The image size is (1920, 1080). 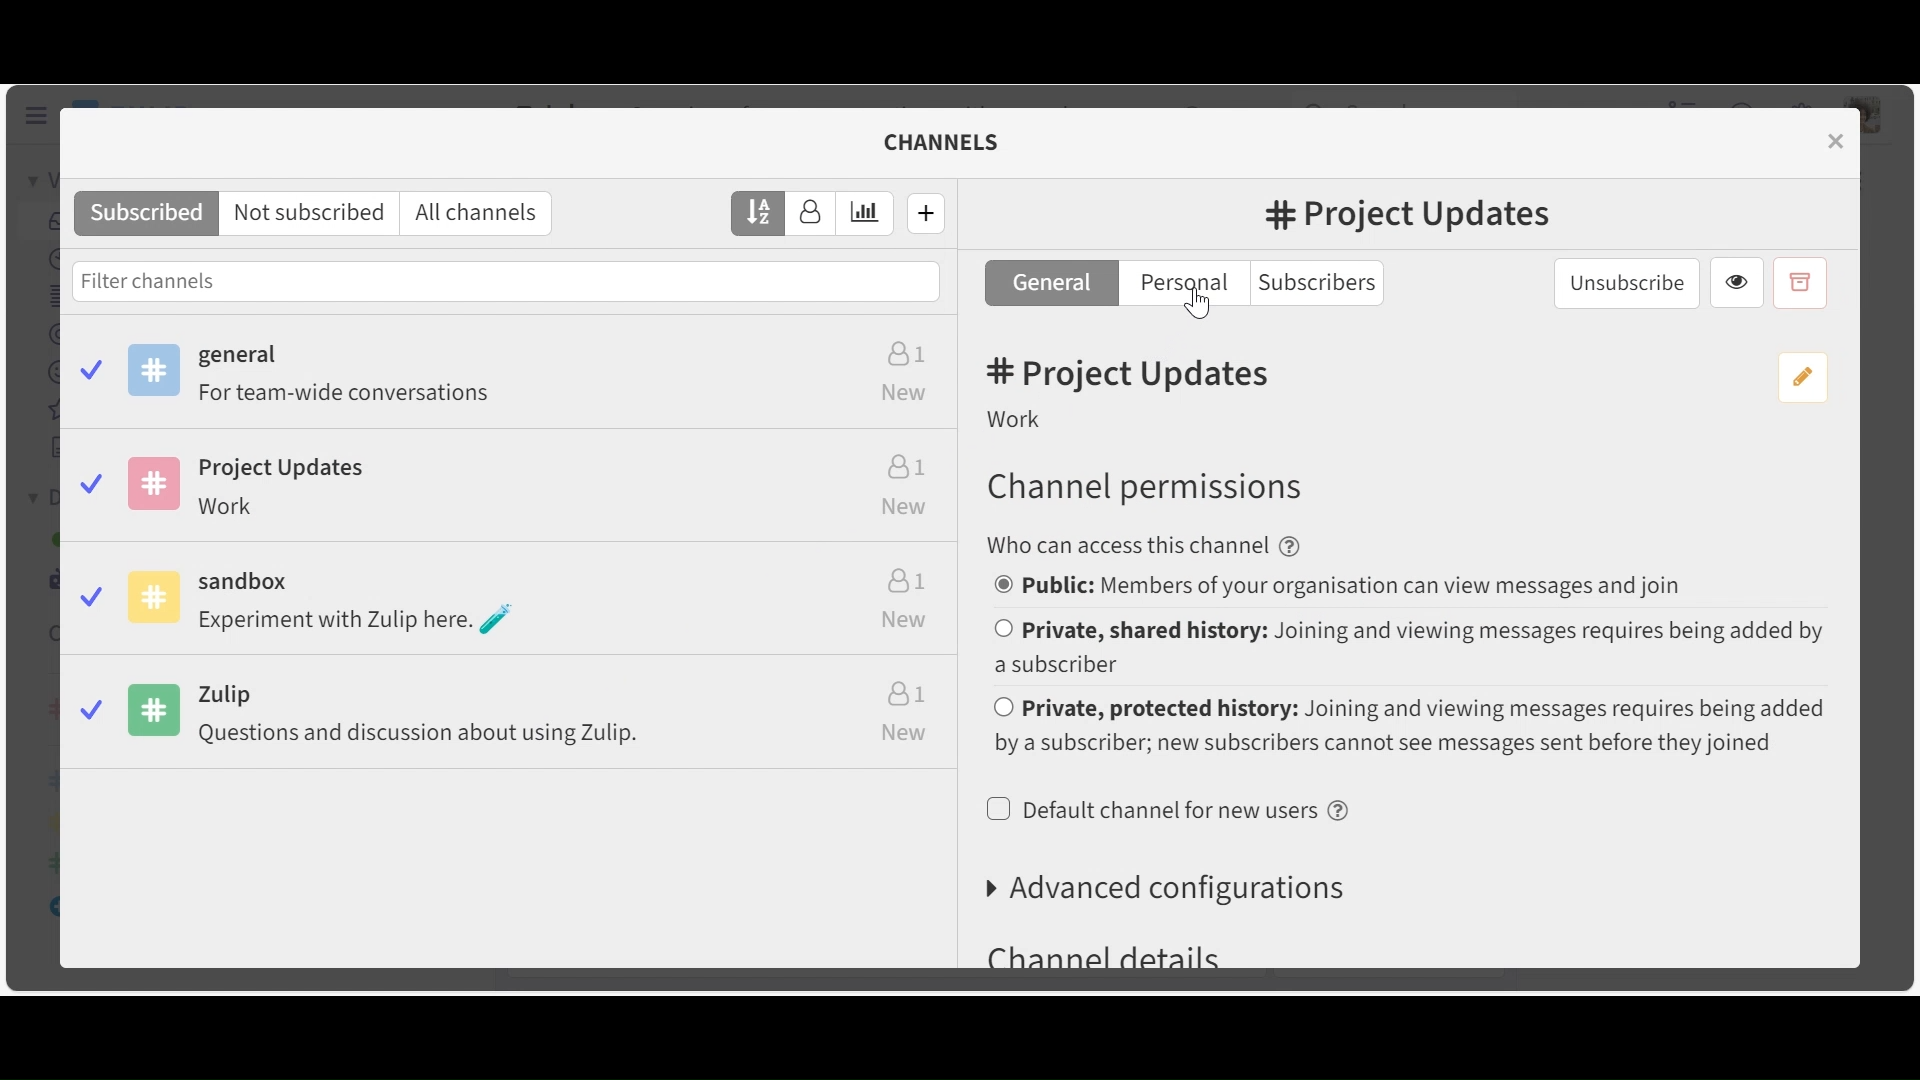 I want to click on Sort by name, so click(x=759, y=212).